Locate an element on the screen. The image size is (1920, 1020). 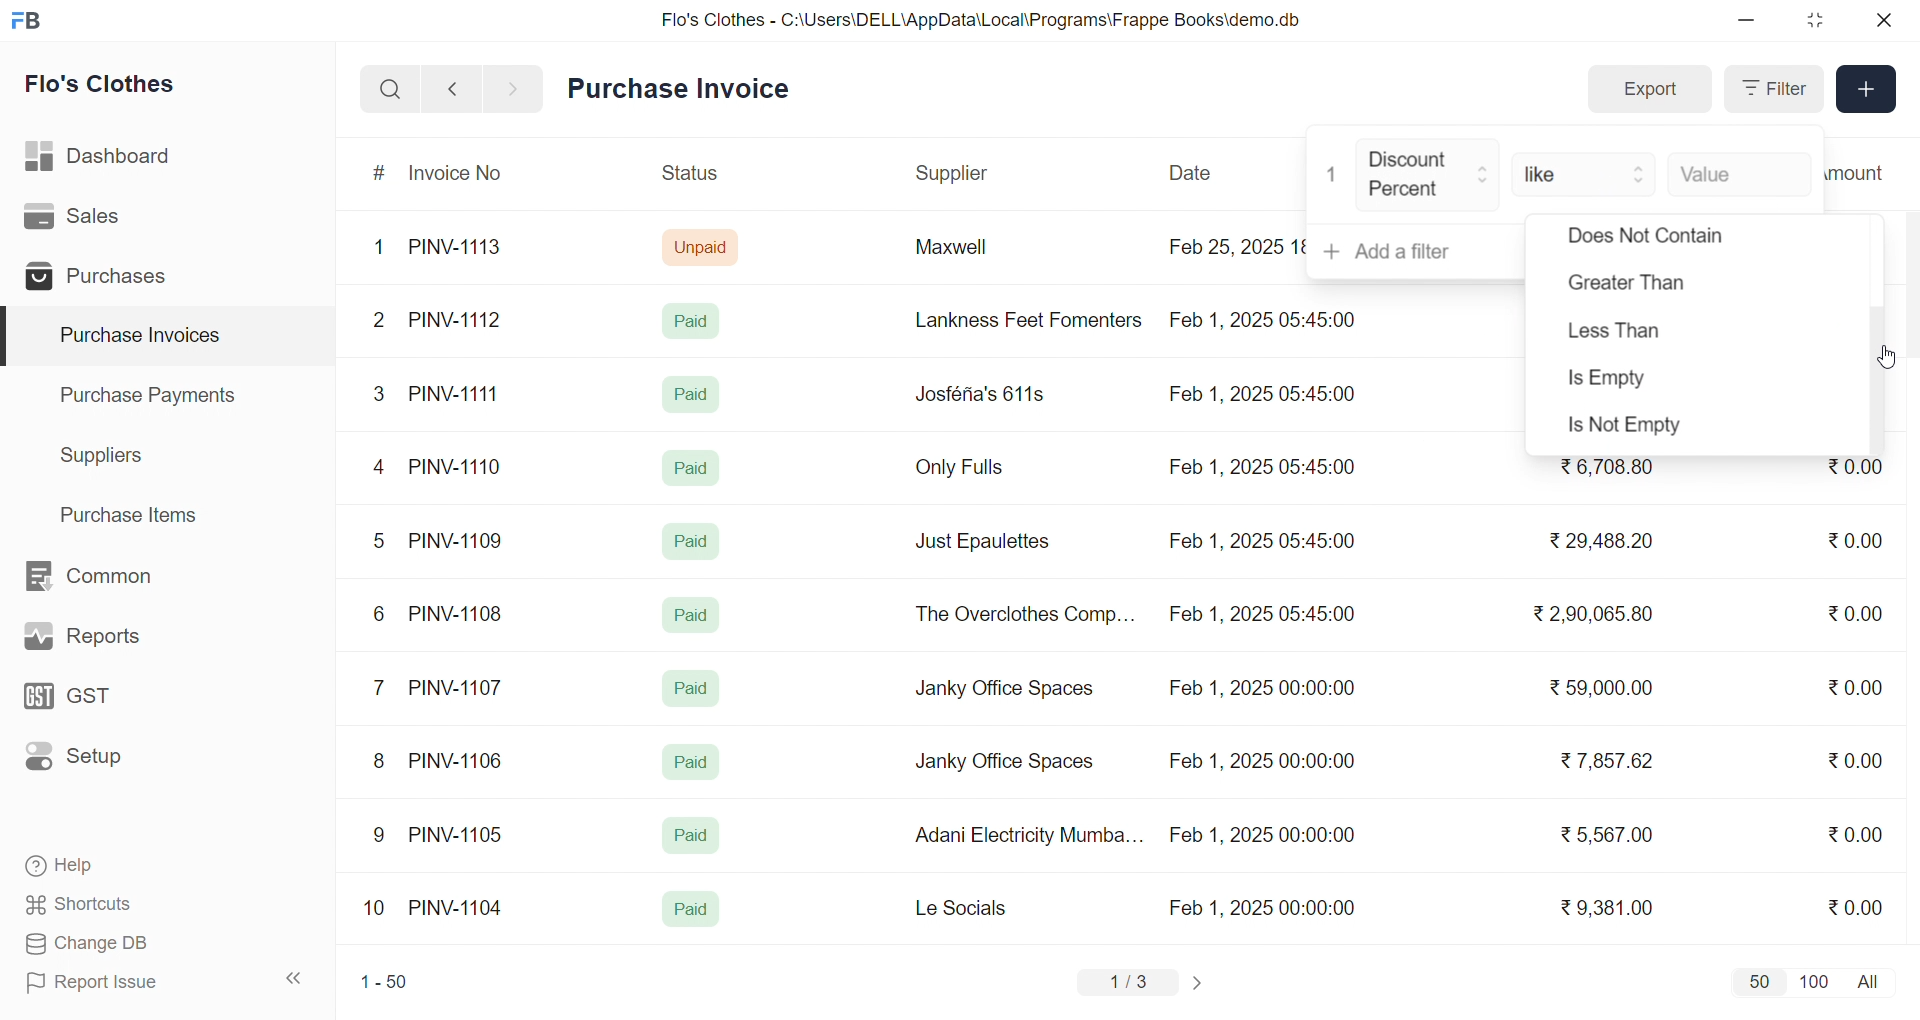
The Overclothes Comp... is located at coordinates (1022, 613).